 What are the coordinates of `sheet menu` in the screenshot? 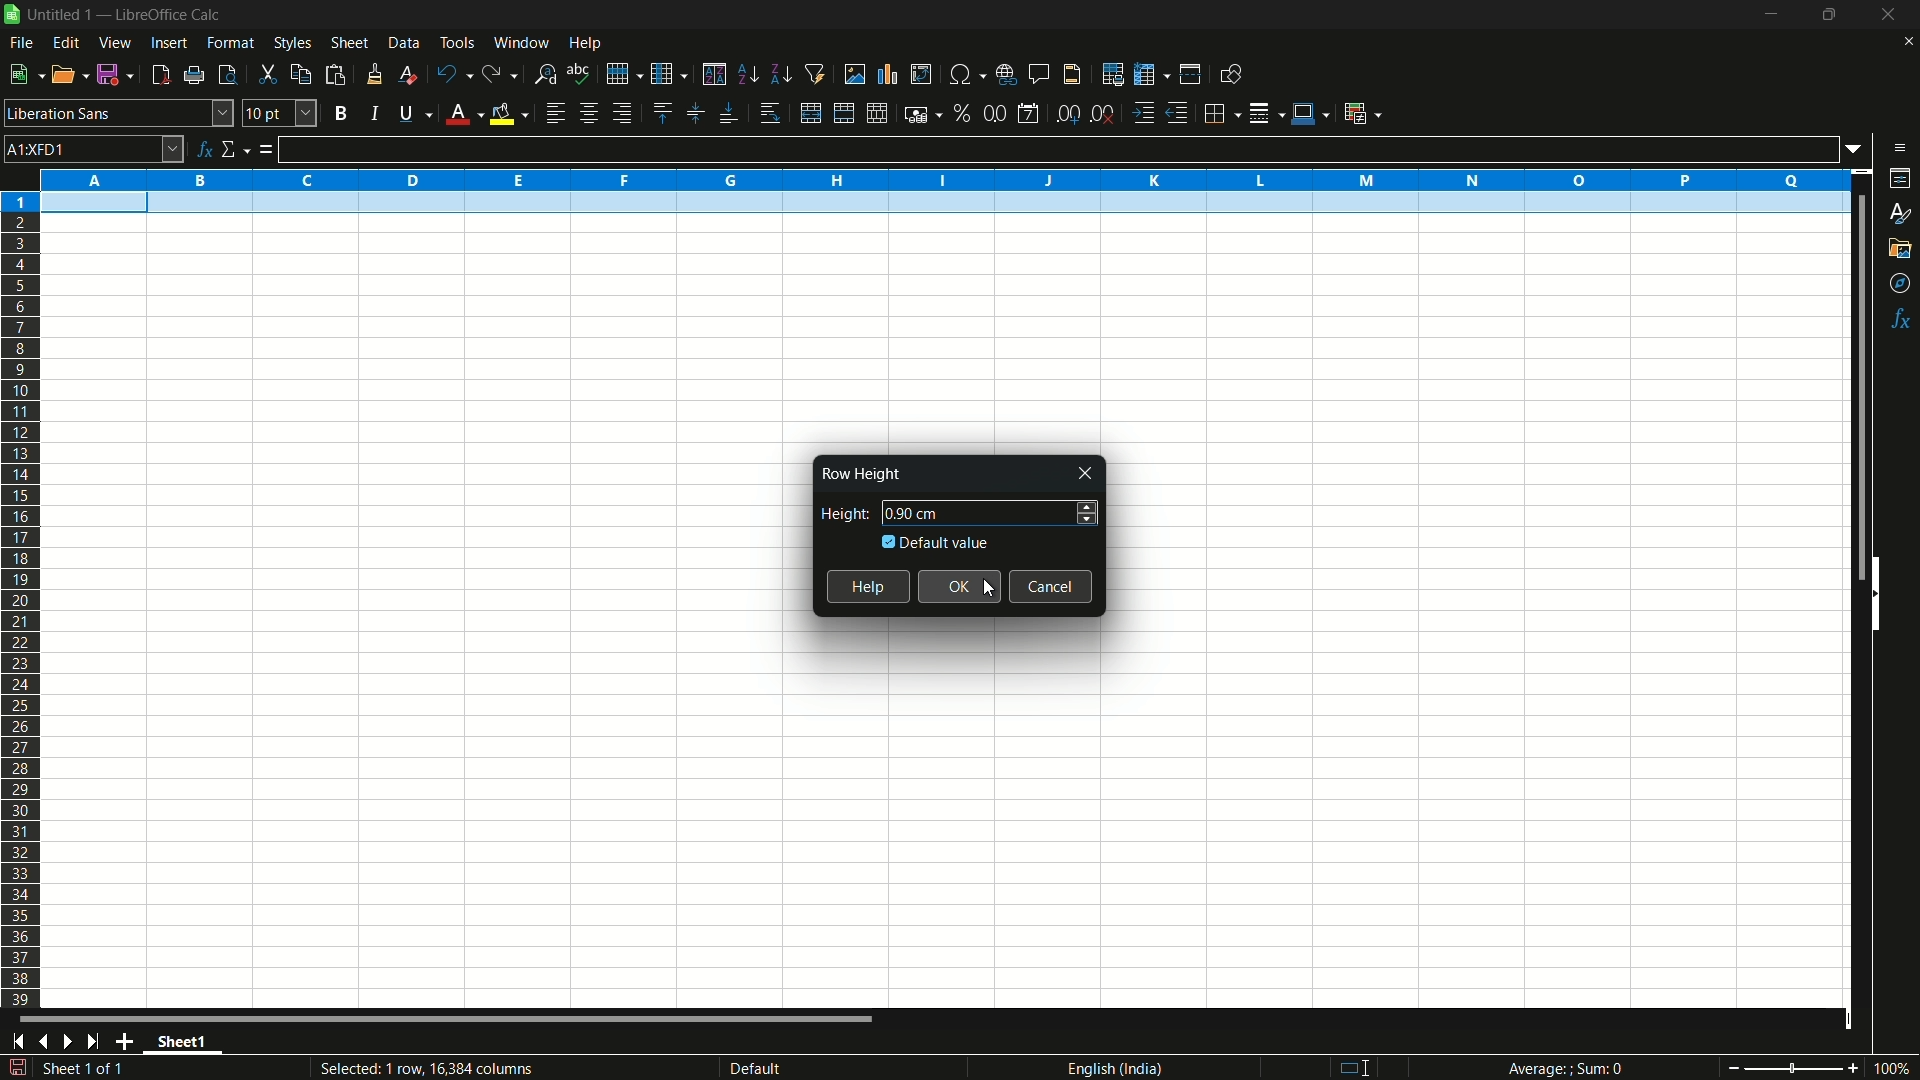 It's located at (349, 43).